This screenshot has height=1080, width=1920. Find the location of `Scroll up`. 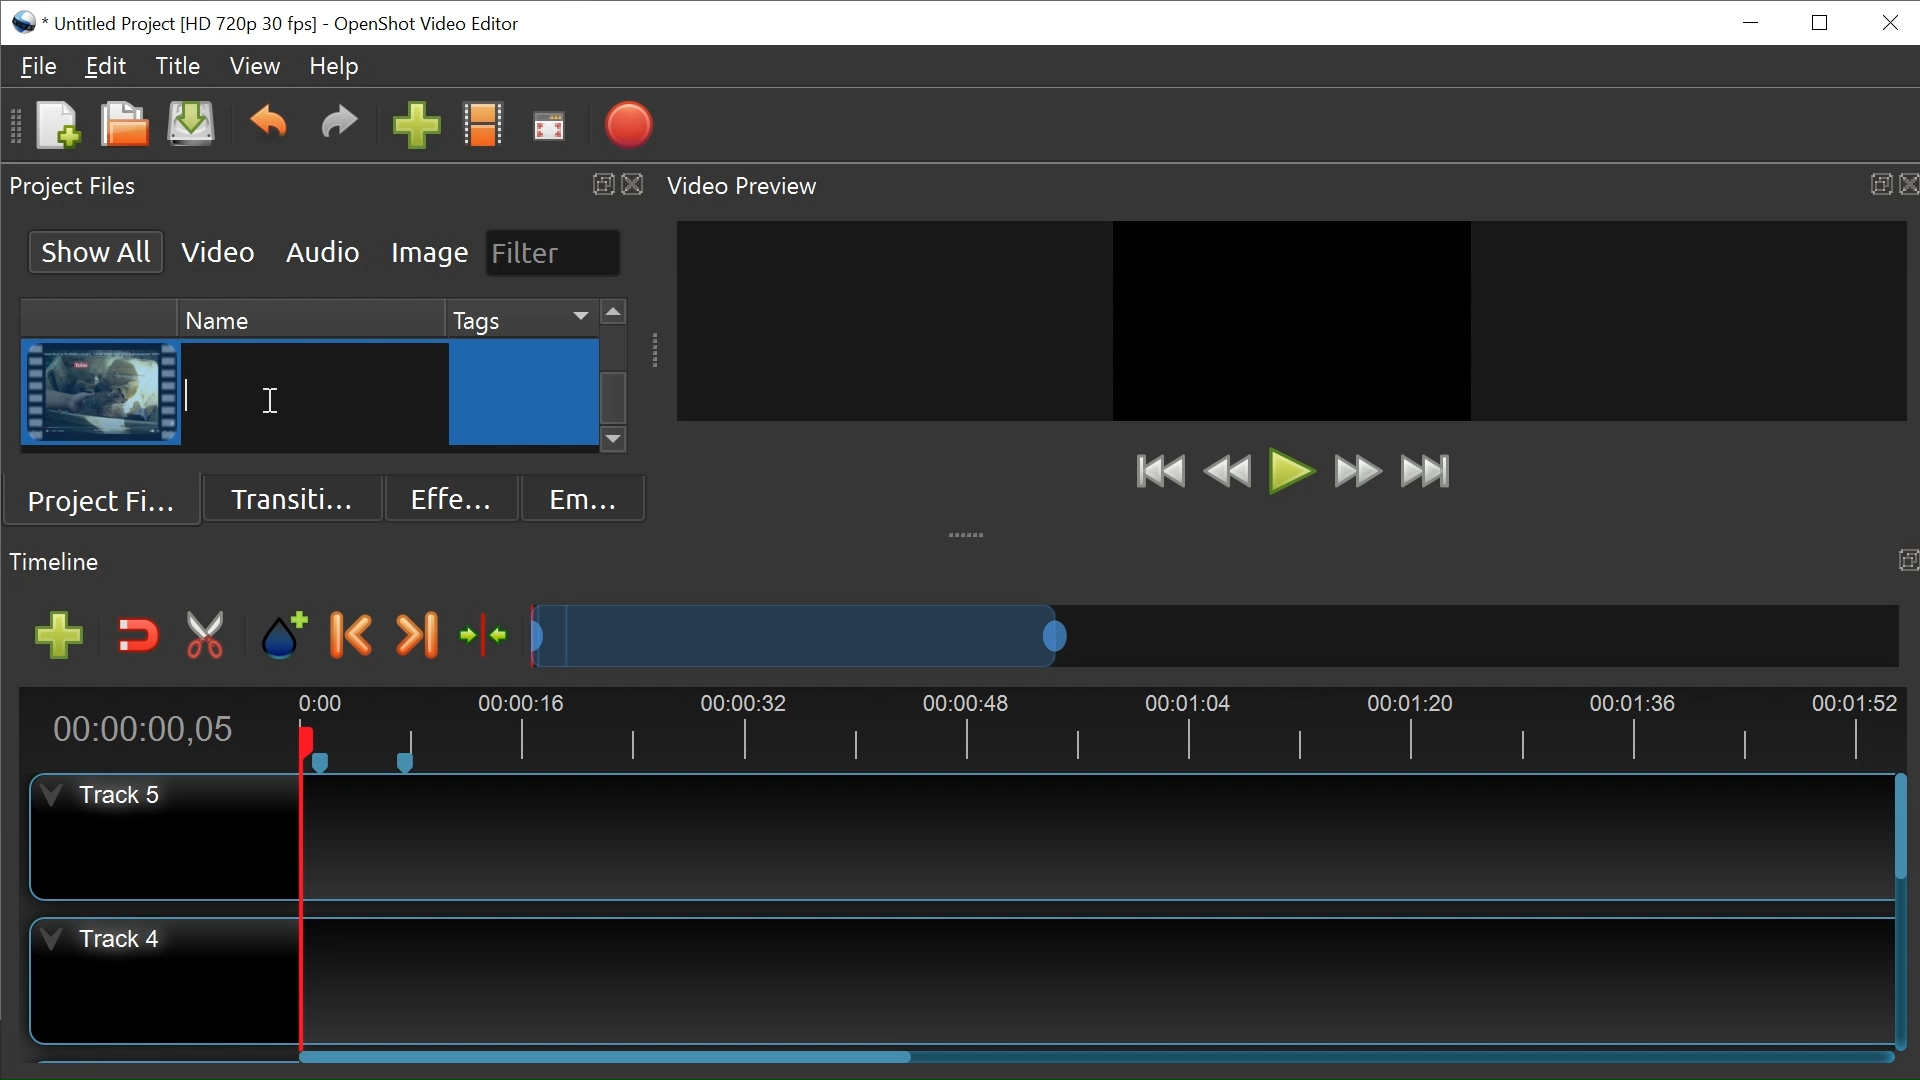

Scroll up is located at coordinates (613, 313).